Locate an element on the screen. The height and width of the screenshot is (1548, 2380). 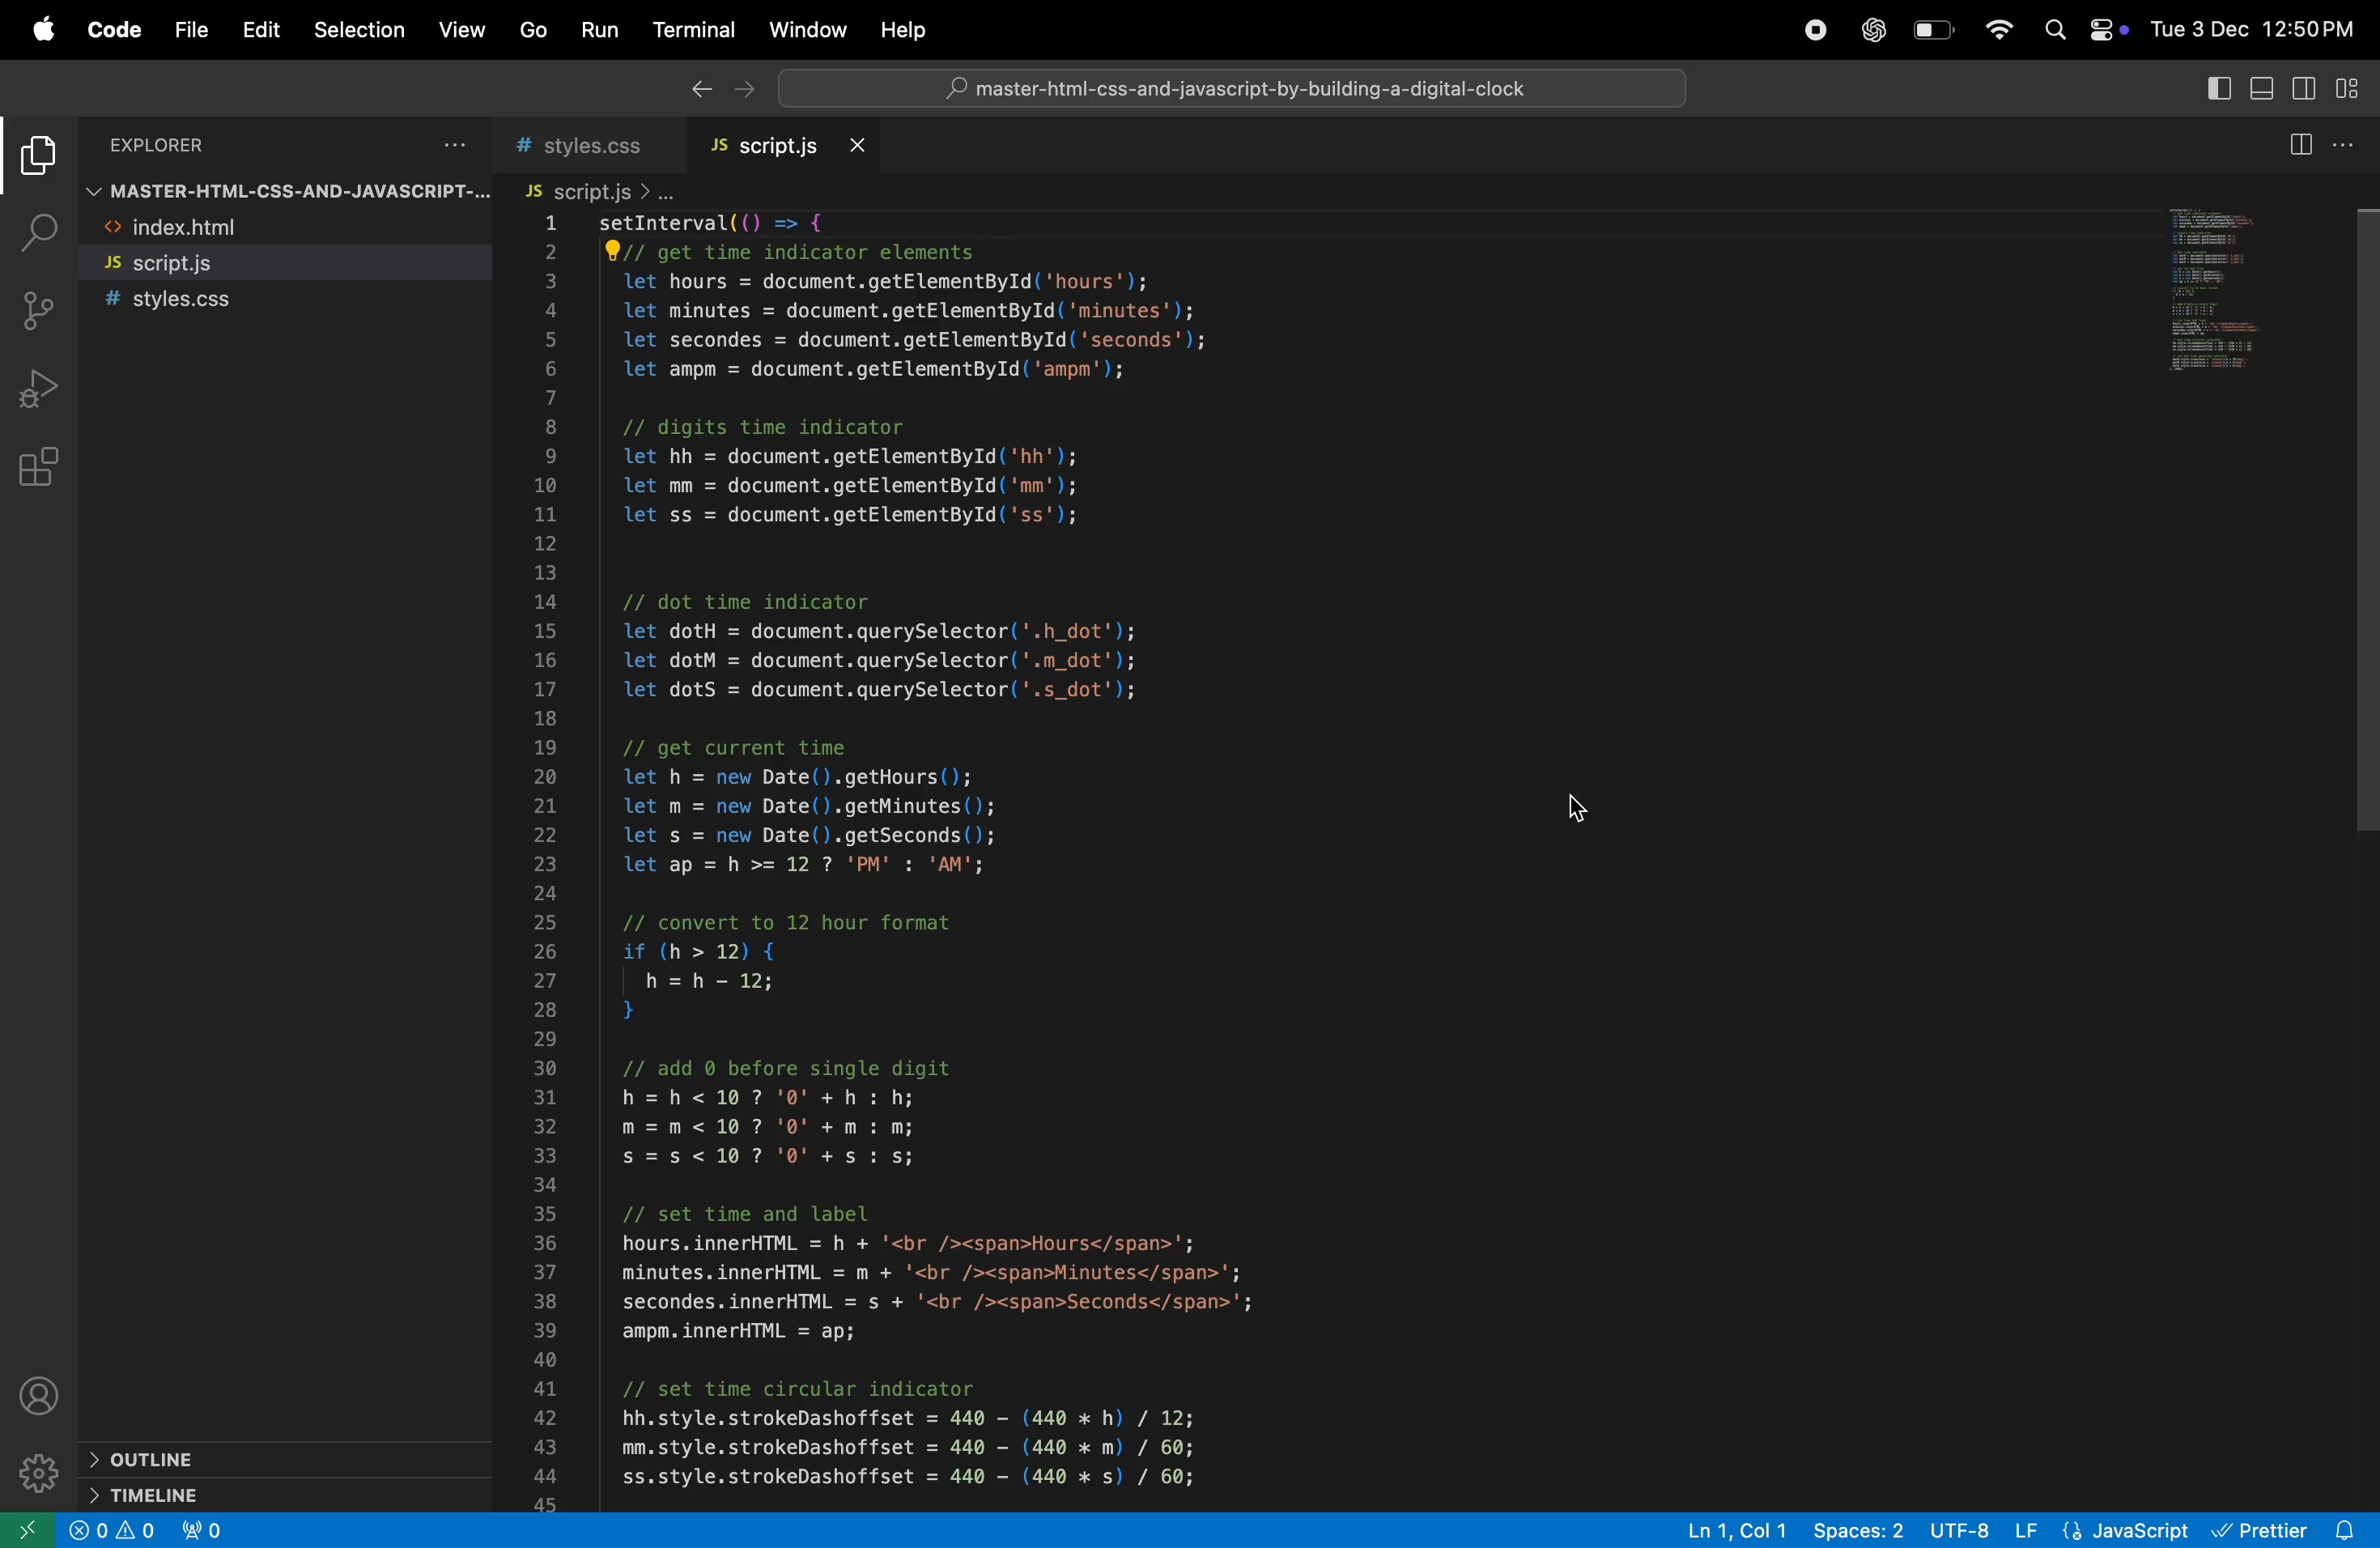
chatgpt is located at coordinates (1869, 29).